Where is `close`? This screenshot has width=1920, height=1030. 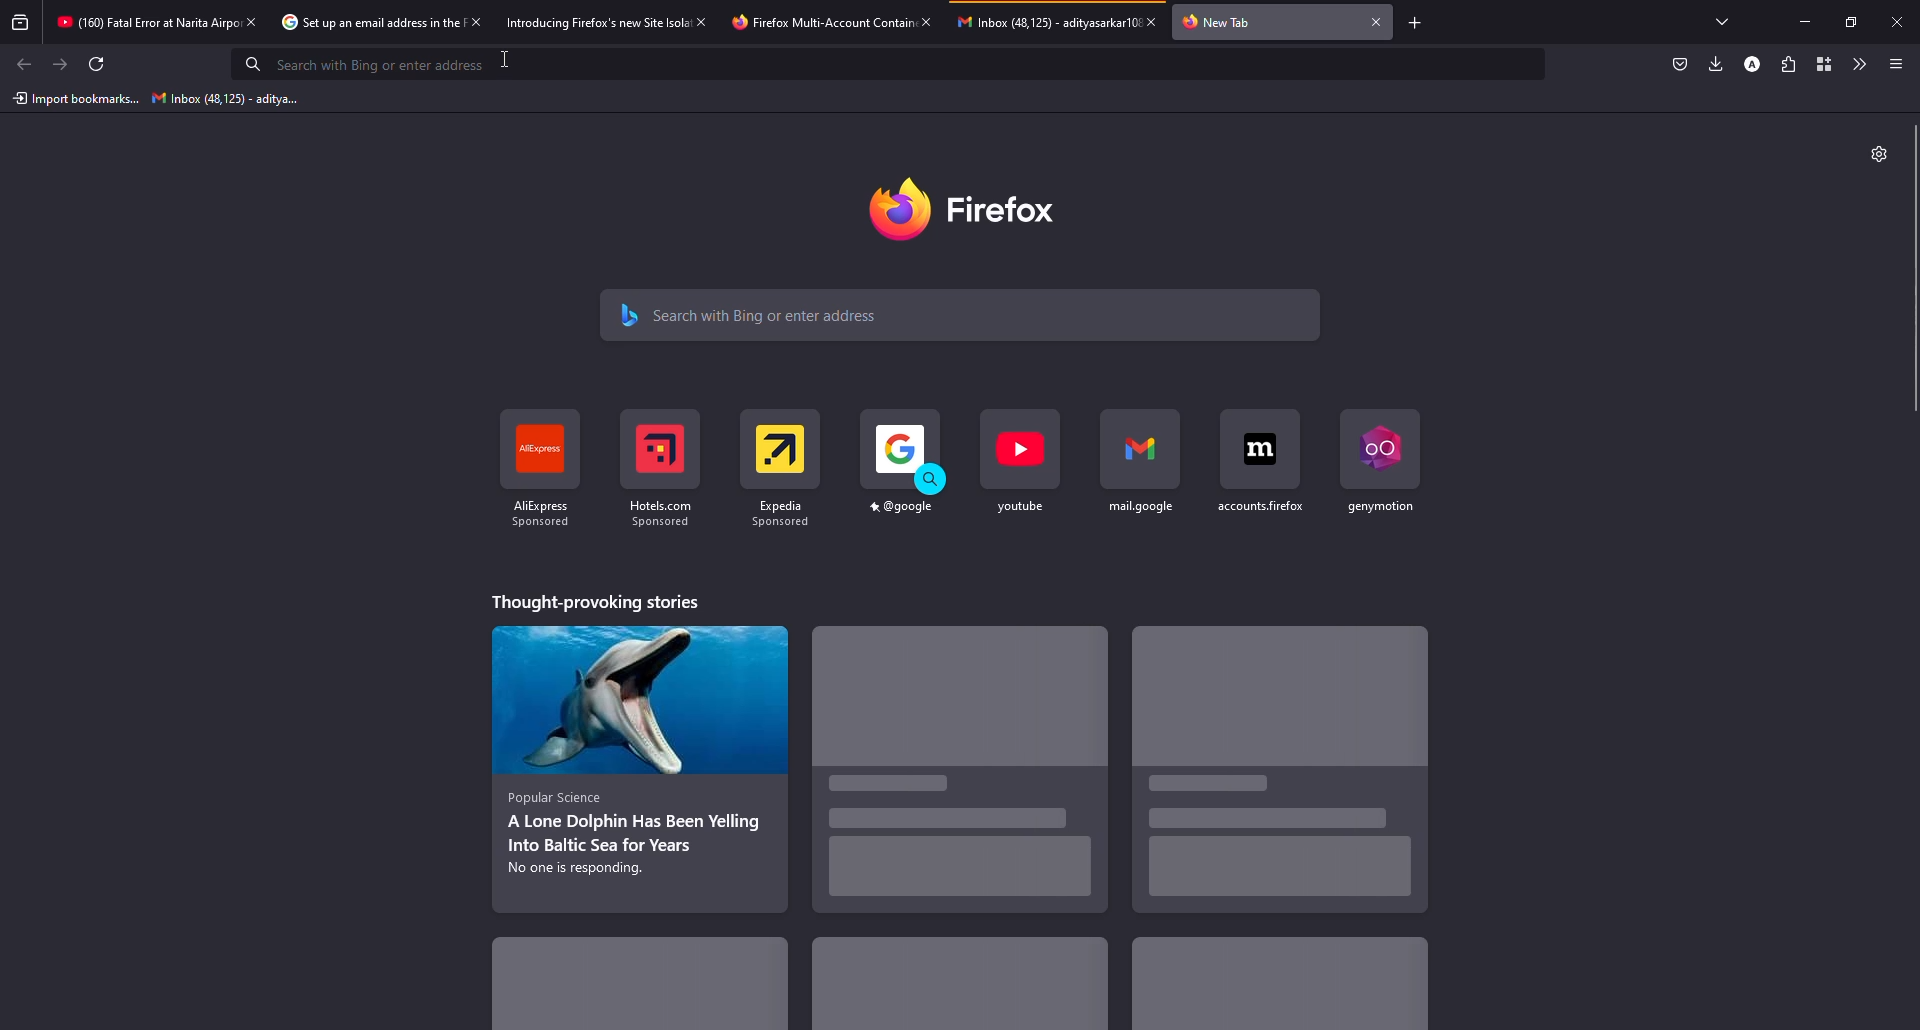 close is located at coordinates (928, 21).